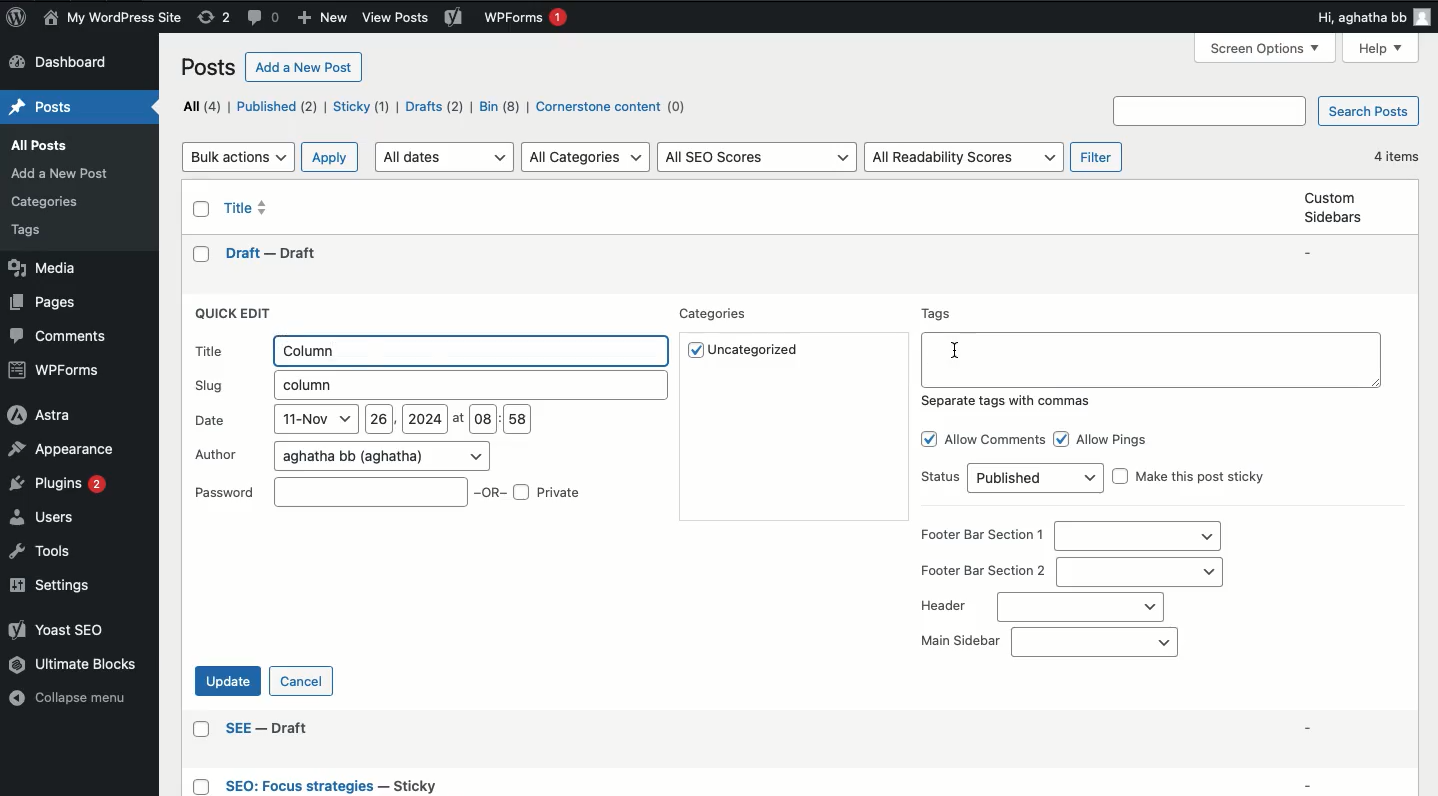 Image resolution: width=1438 pixels, height=796 pixels. What do you see at coordinates (236, 313) in the screenshot?
I see `Quick edit` at bounding box center [236, 313].